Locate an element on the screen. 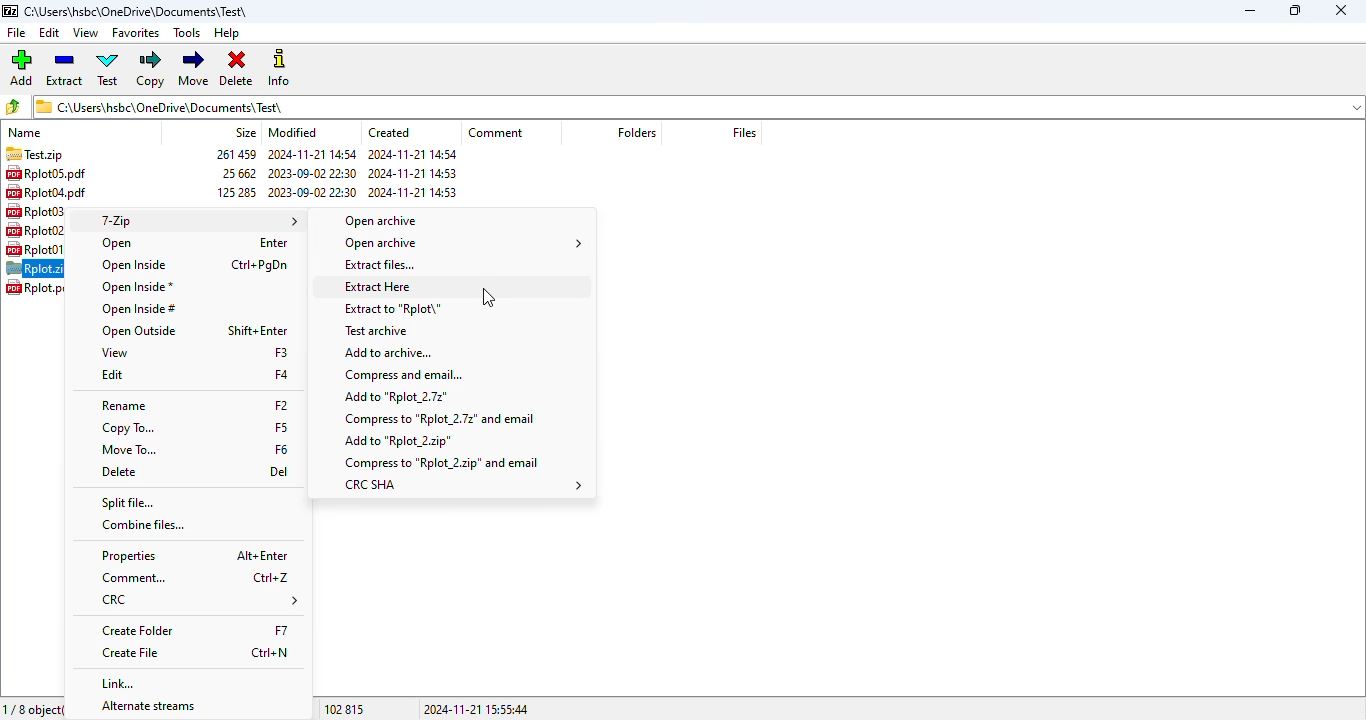 The height and width of the screenshot is (720, 1366). shortcut for create file is located at coordinates (272, 652).